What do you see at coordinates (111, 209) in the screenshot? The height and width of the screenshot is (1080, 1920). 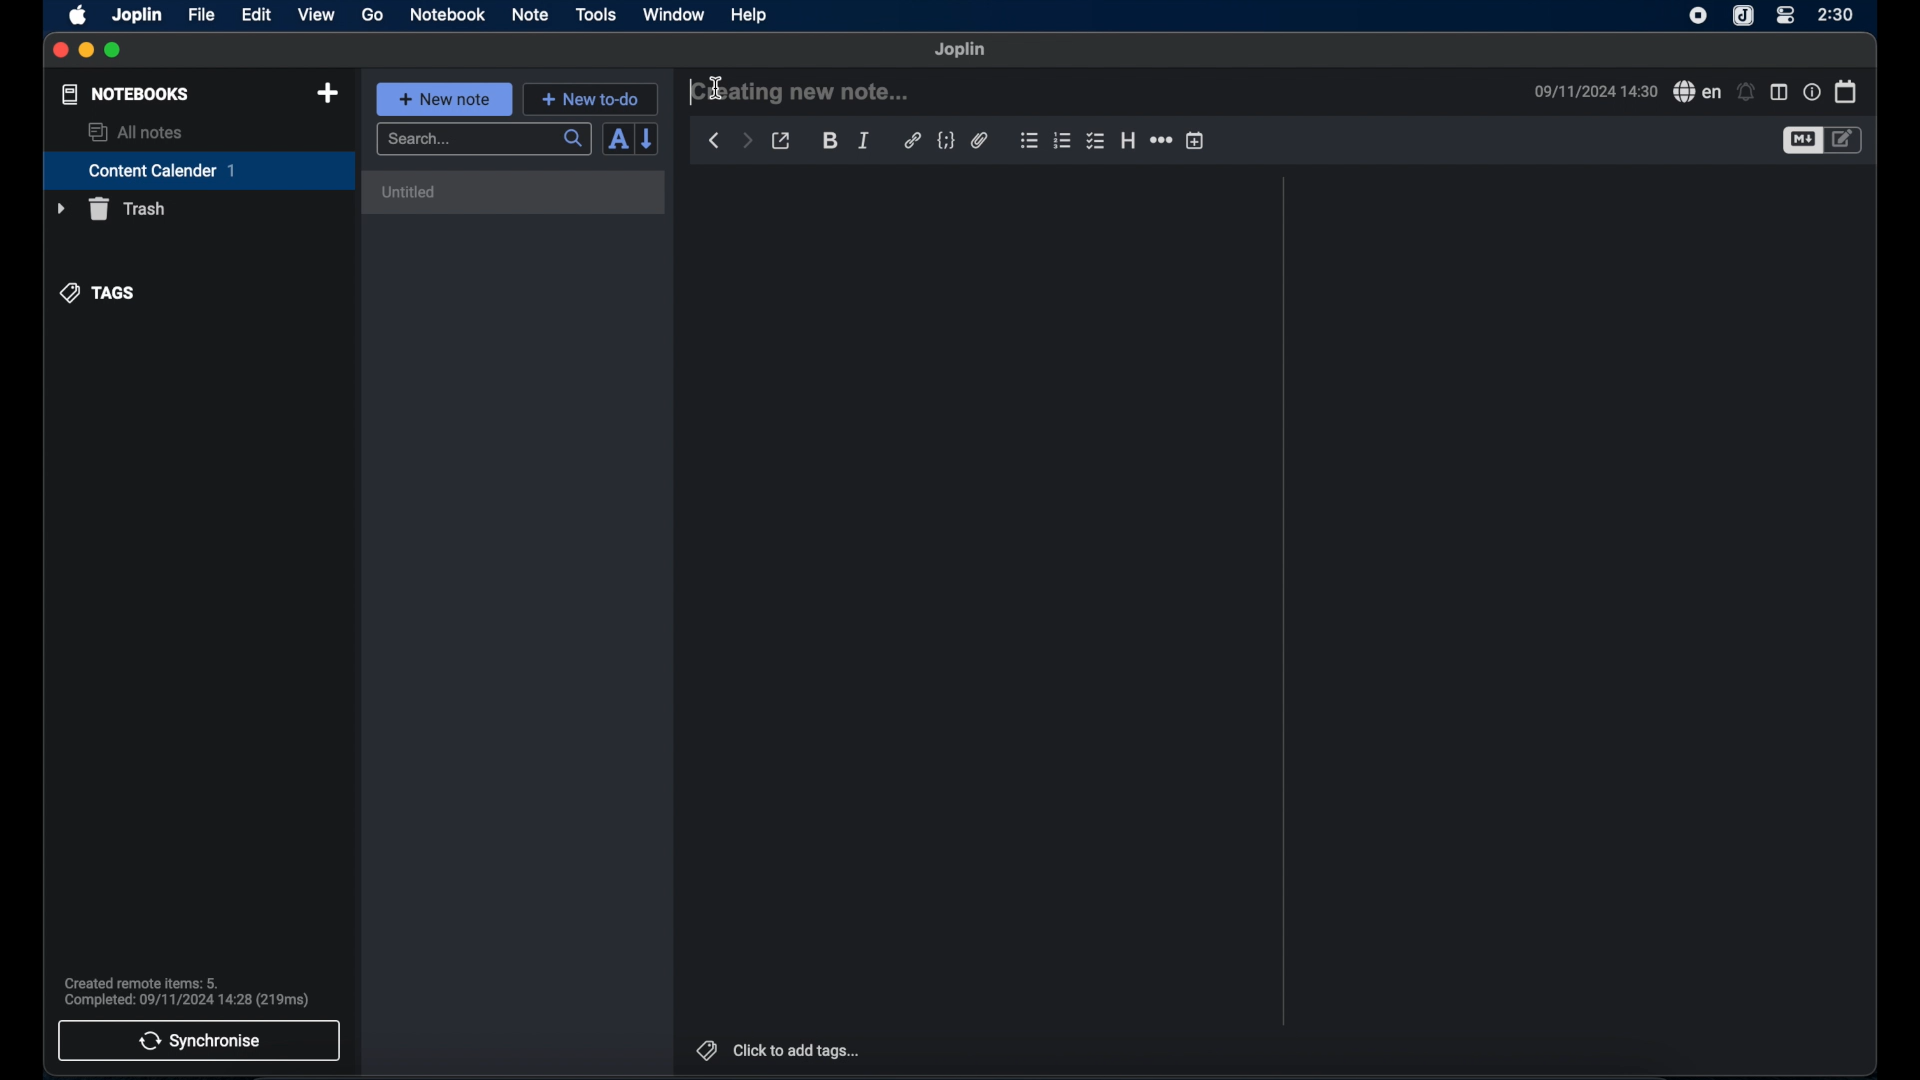 I see `trash` at bounding box center [111, 209].